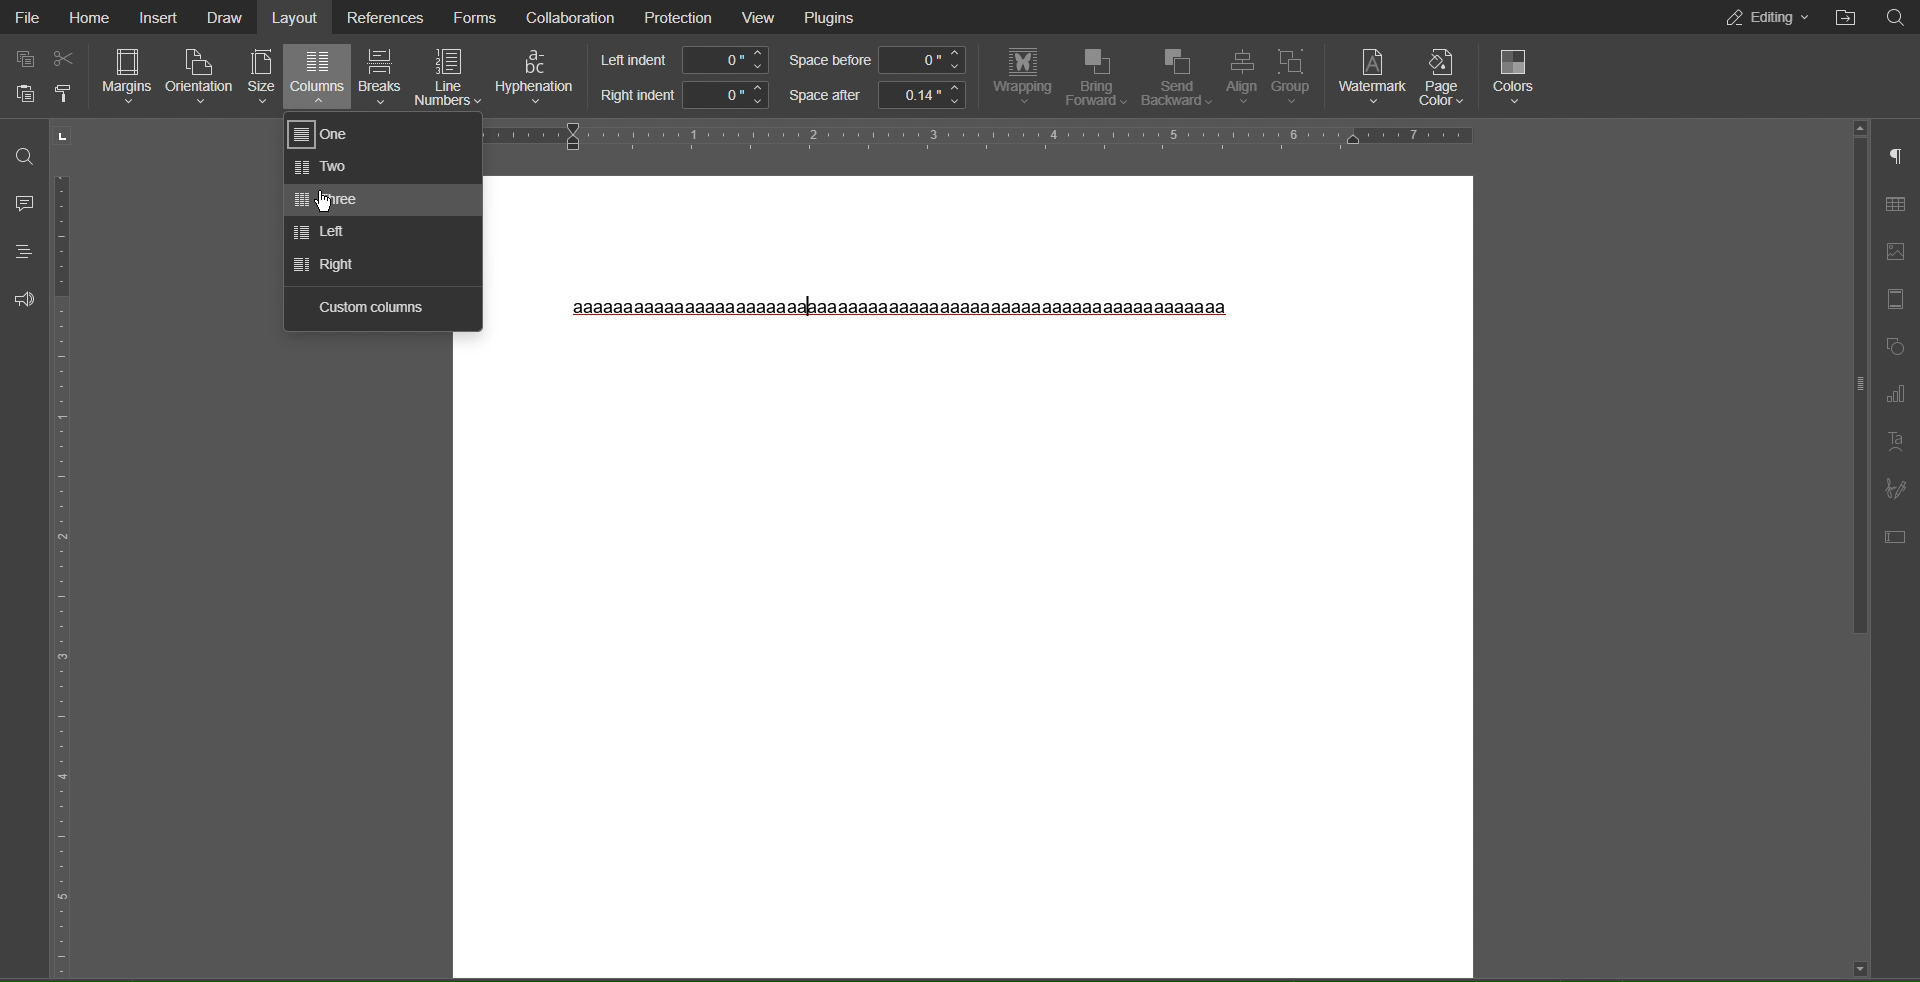 The image size is (1920, 982). Describe the element at coordinates (263, 78) in the screenshot. I see `Size` at that location.